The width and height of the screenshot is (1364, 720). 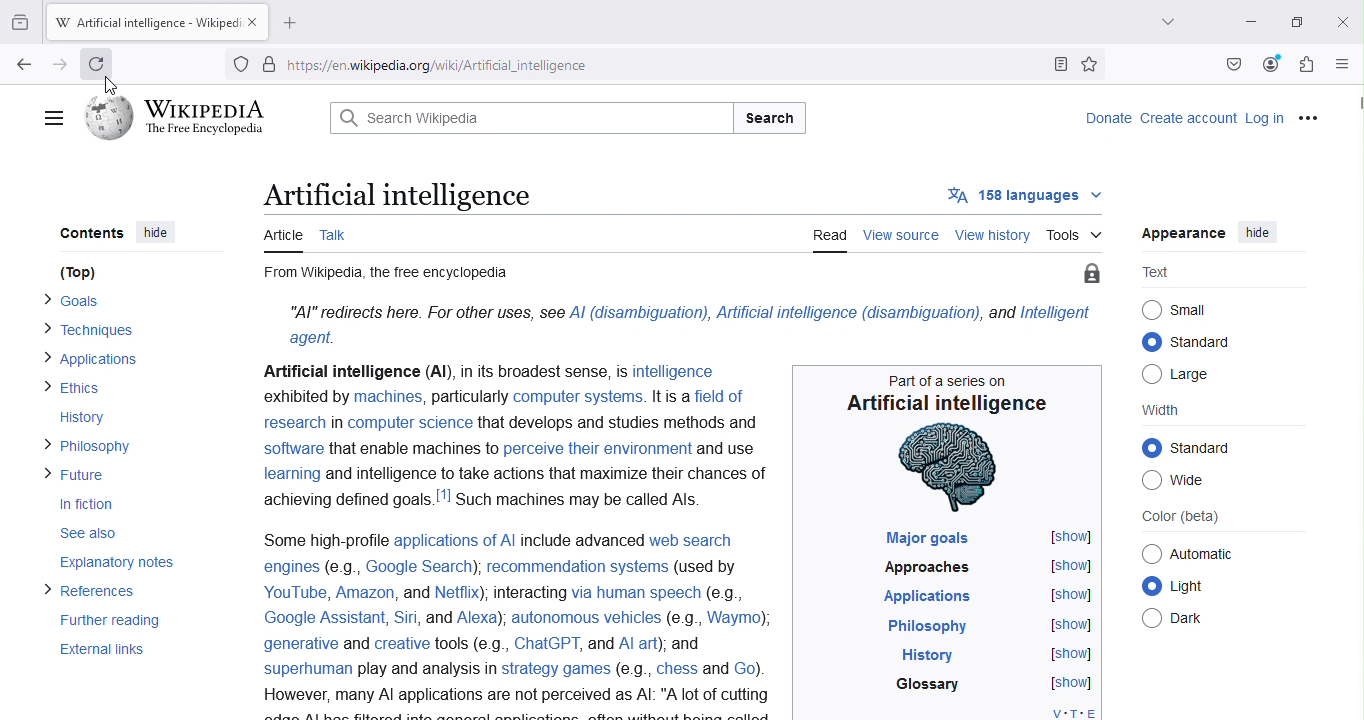 I want to click on particularly, so click(x=471, y=399).